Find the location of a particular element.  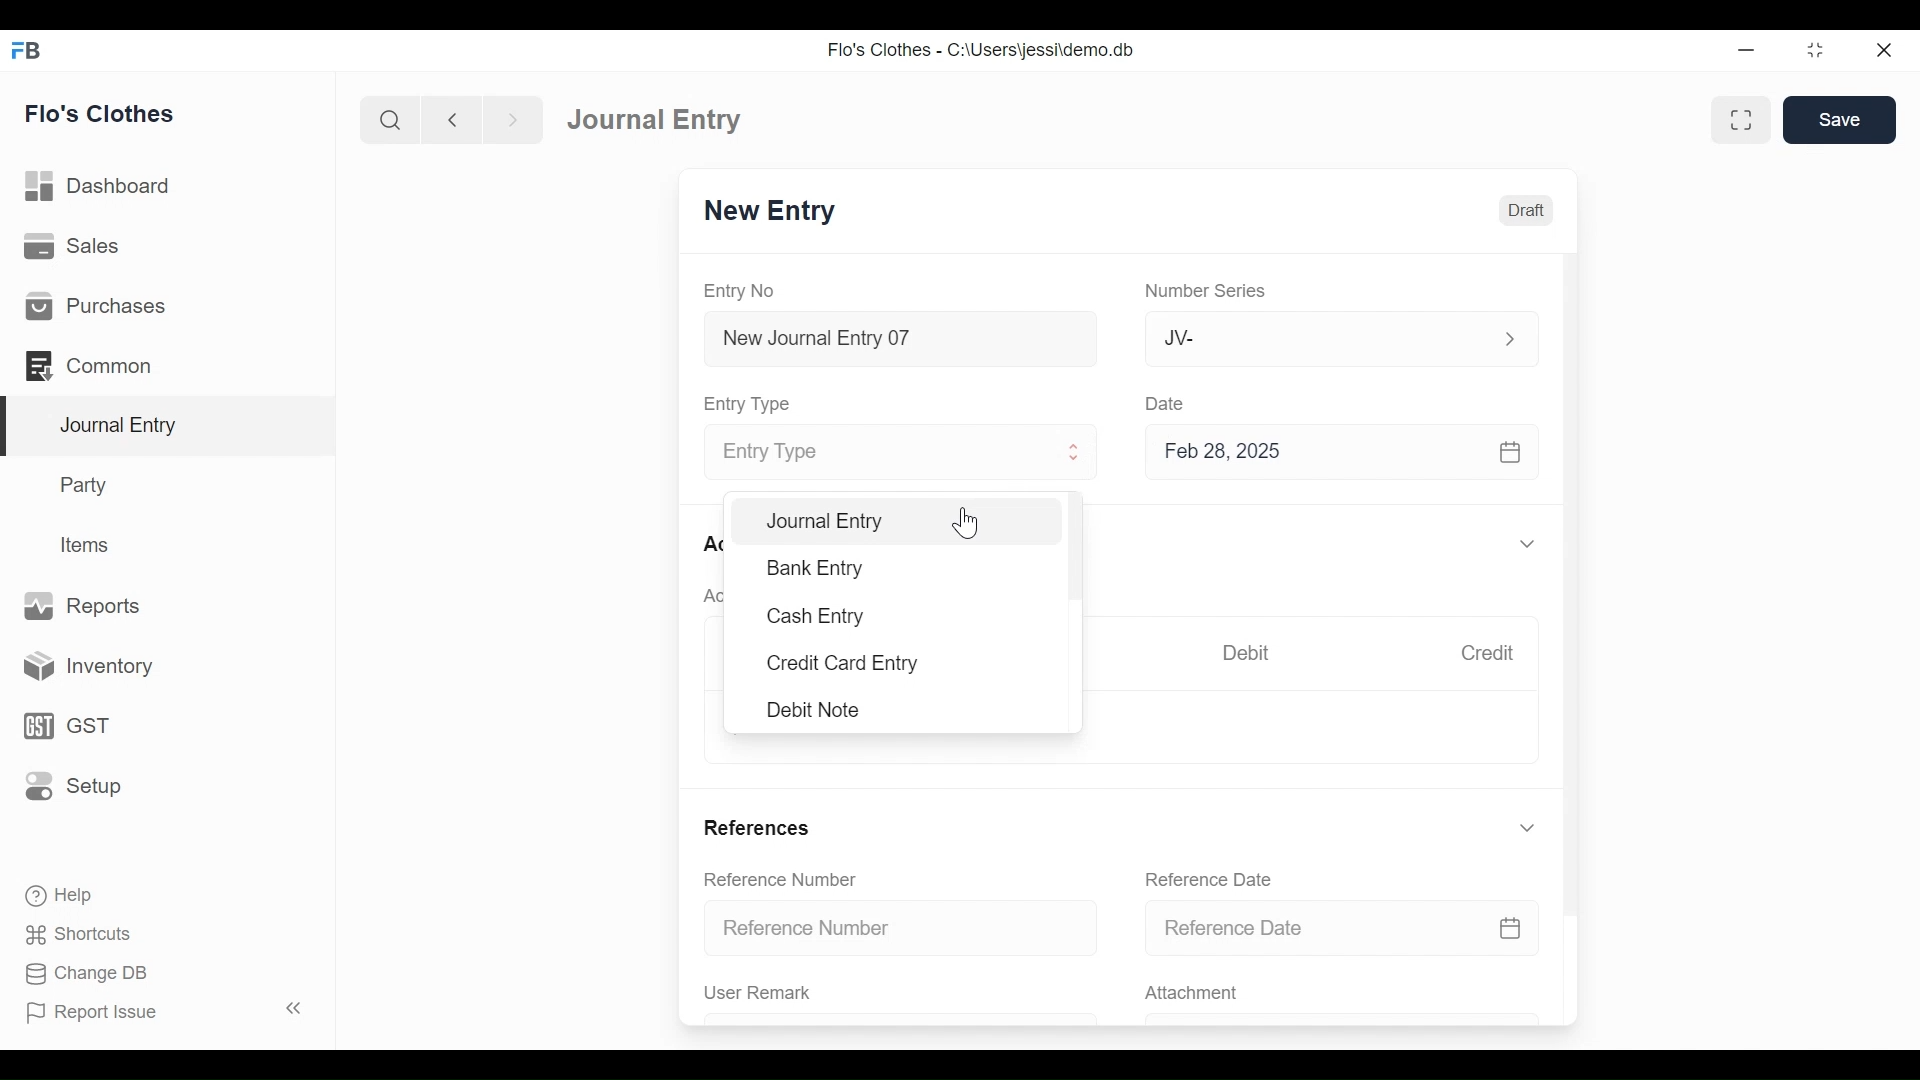

Date is located at coordinates (1171, 405).